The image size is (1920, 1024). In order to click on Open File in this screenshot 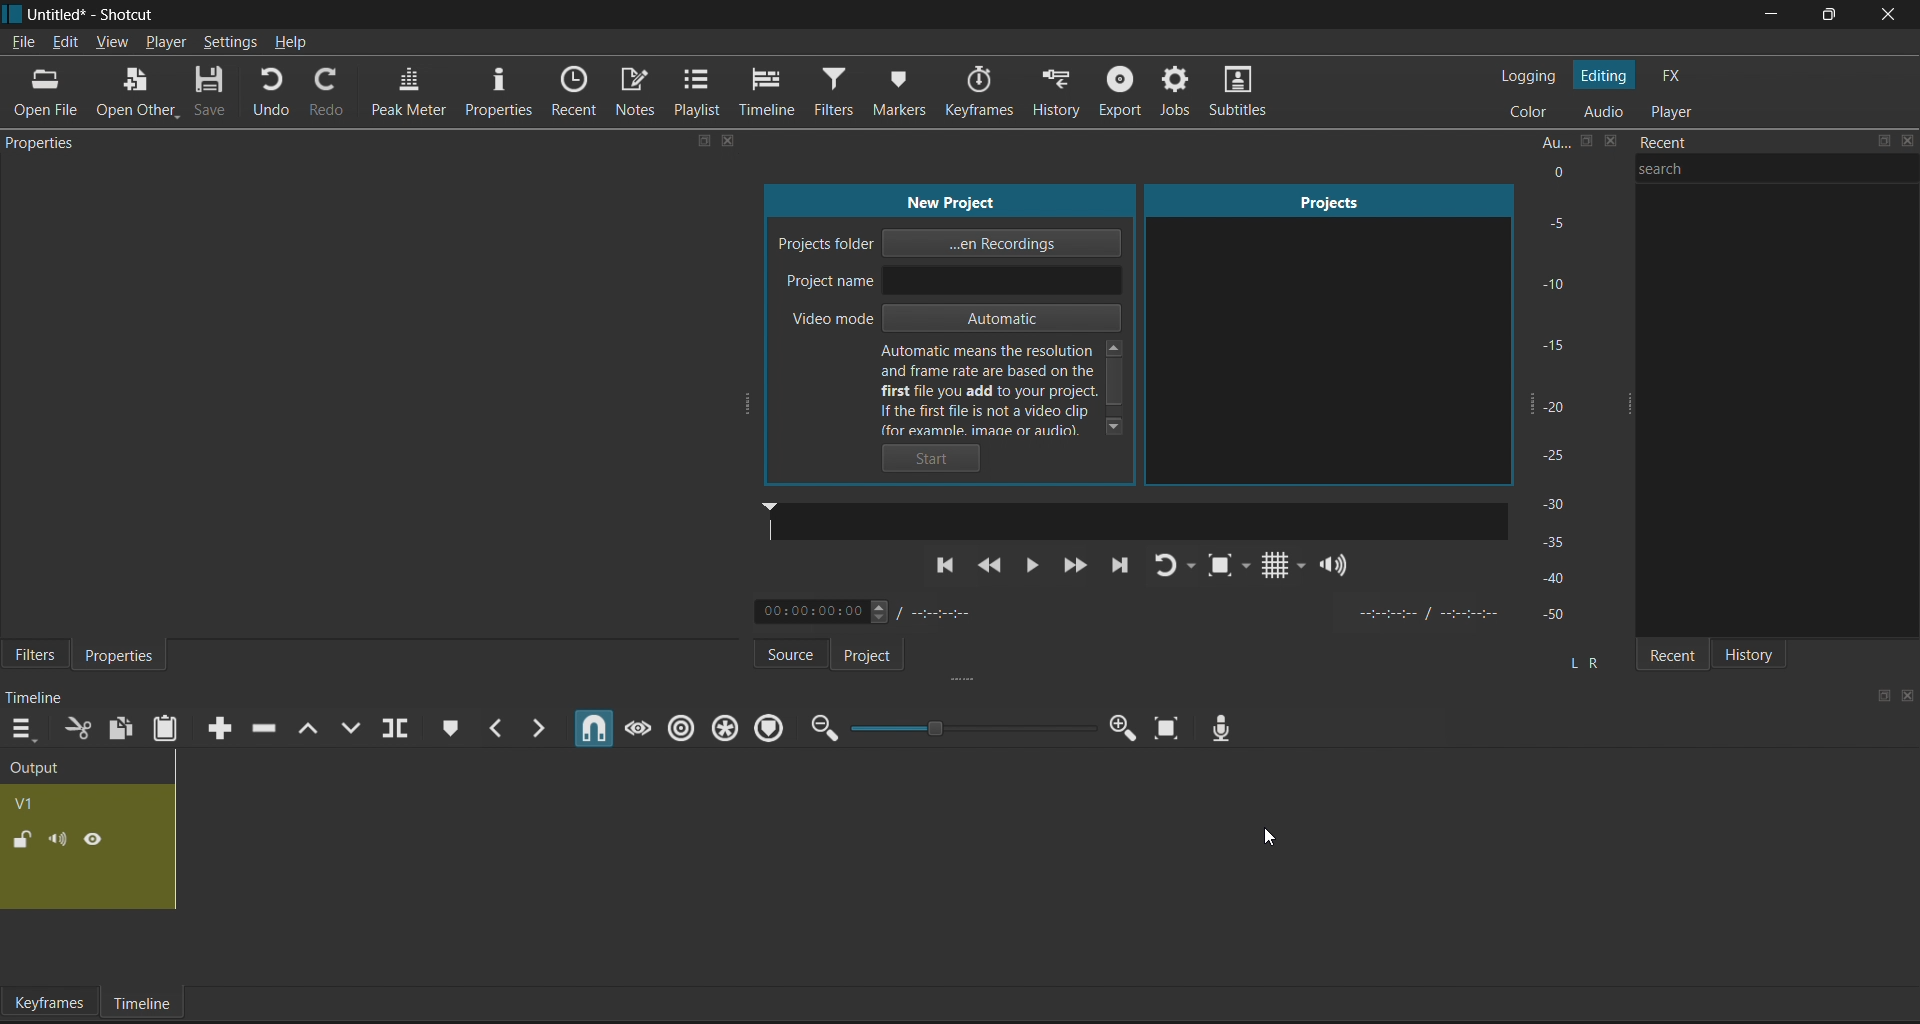, I will do `click(49, 93)`.